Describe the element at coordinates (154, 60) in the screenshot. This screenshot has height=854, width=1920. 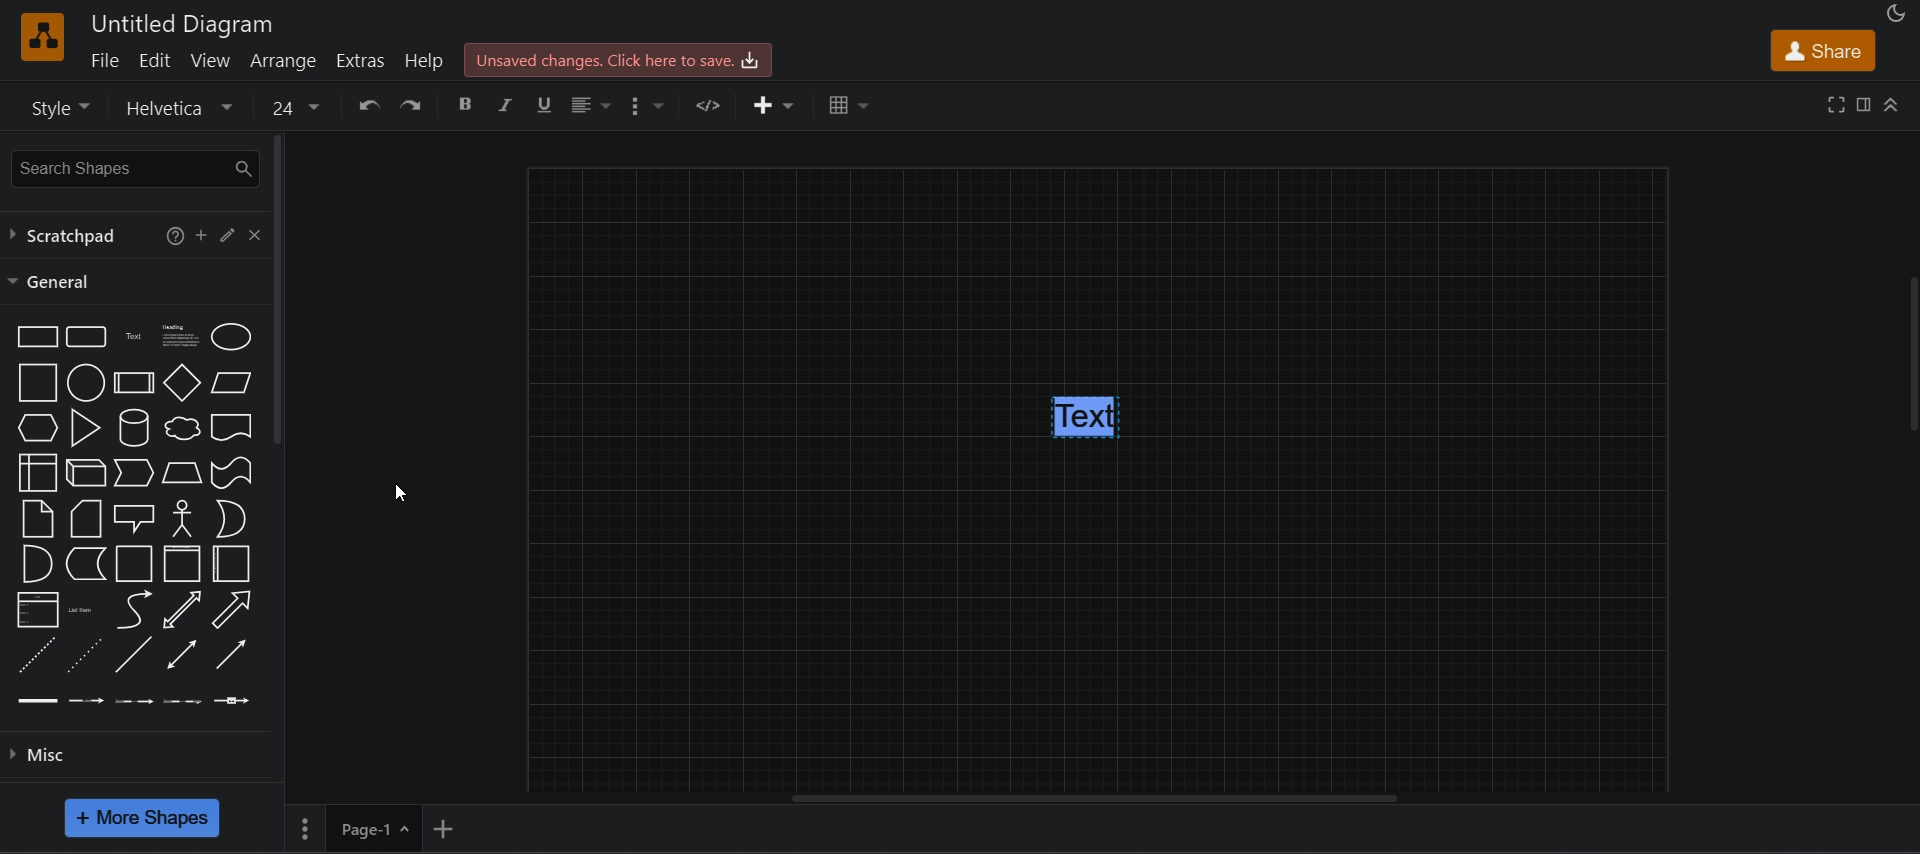
I see `edit` at that location.